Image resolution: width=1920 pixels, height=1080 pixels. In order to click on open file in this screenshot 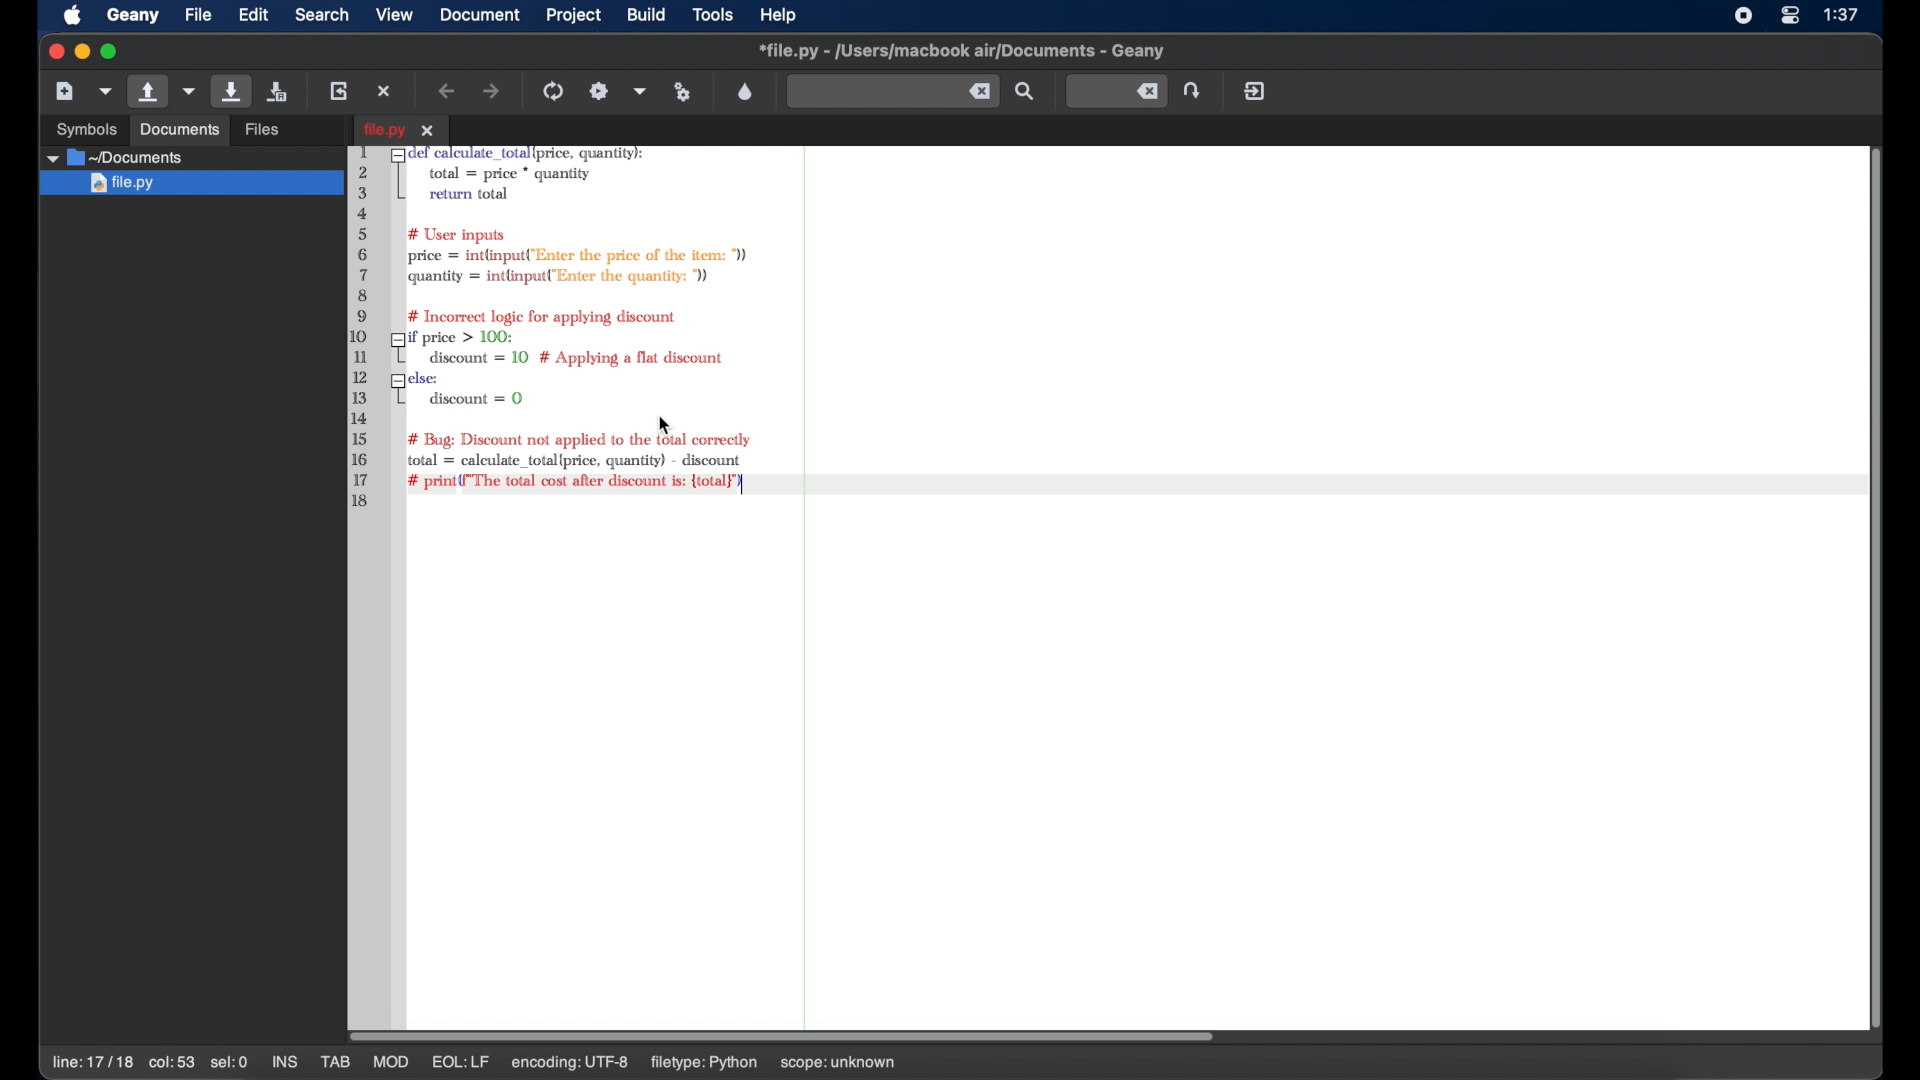, I will do `click(146, 92)`.